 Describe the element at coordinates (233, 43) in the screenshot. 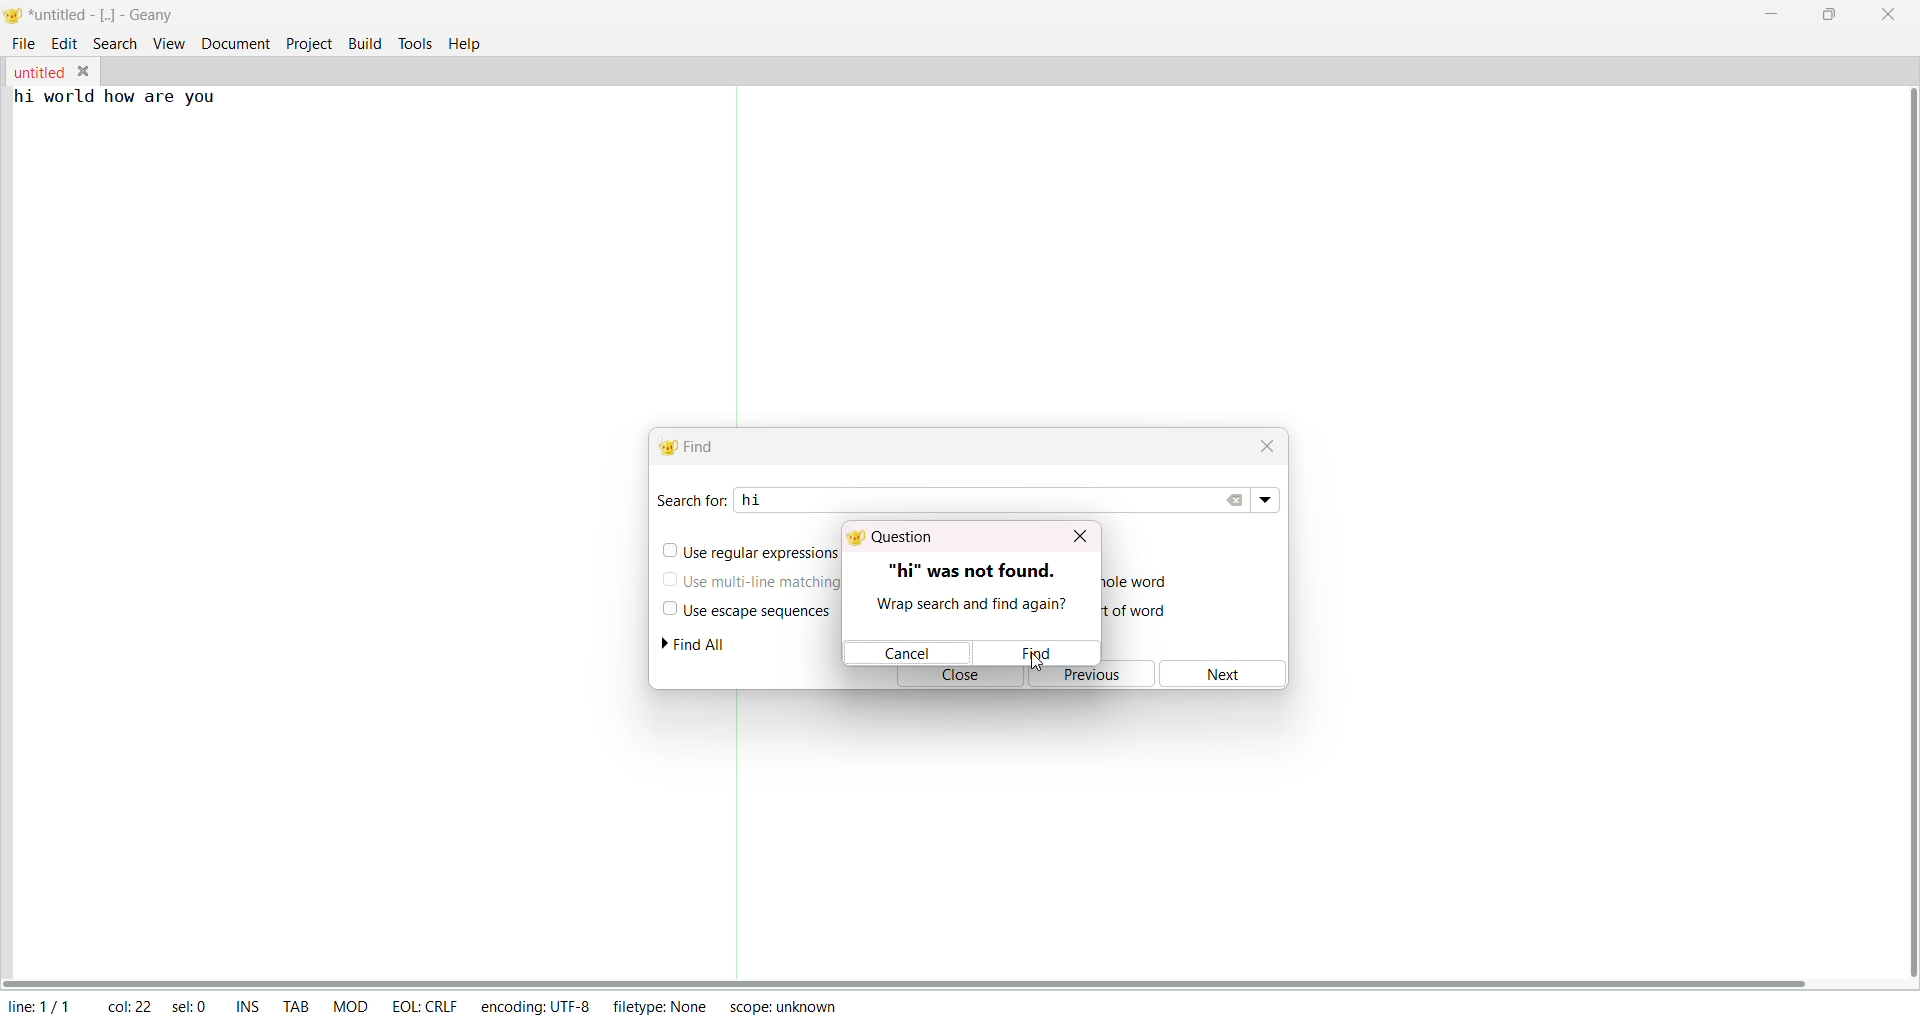

I see `document` at that location.